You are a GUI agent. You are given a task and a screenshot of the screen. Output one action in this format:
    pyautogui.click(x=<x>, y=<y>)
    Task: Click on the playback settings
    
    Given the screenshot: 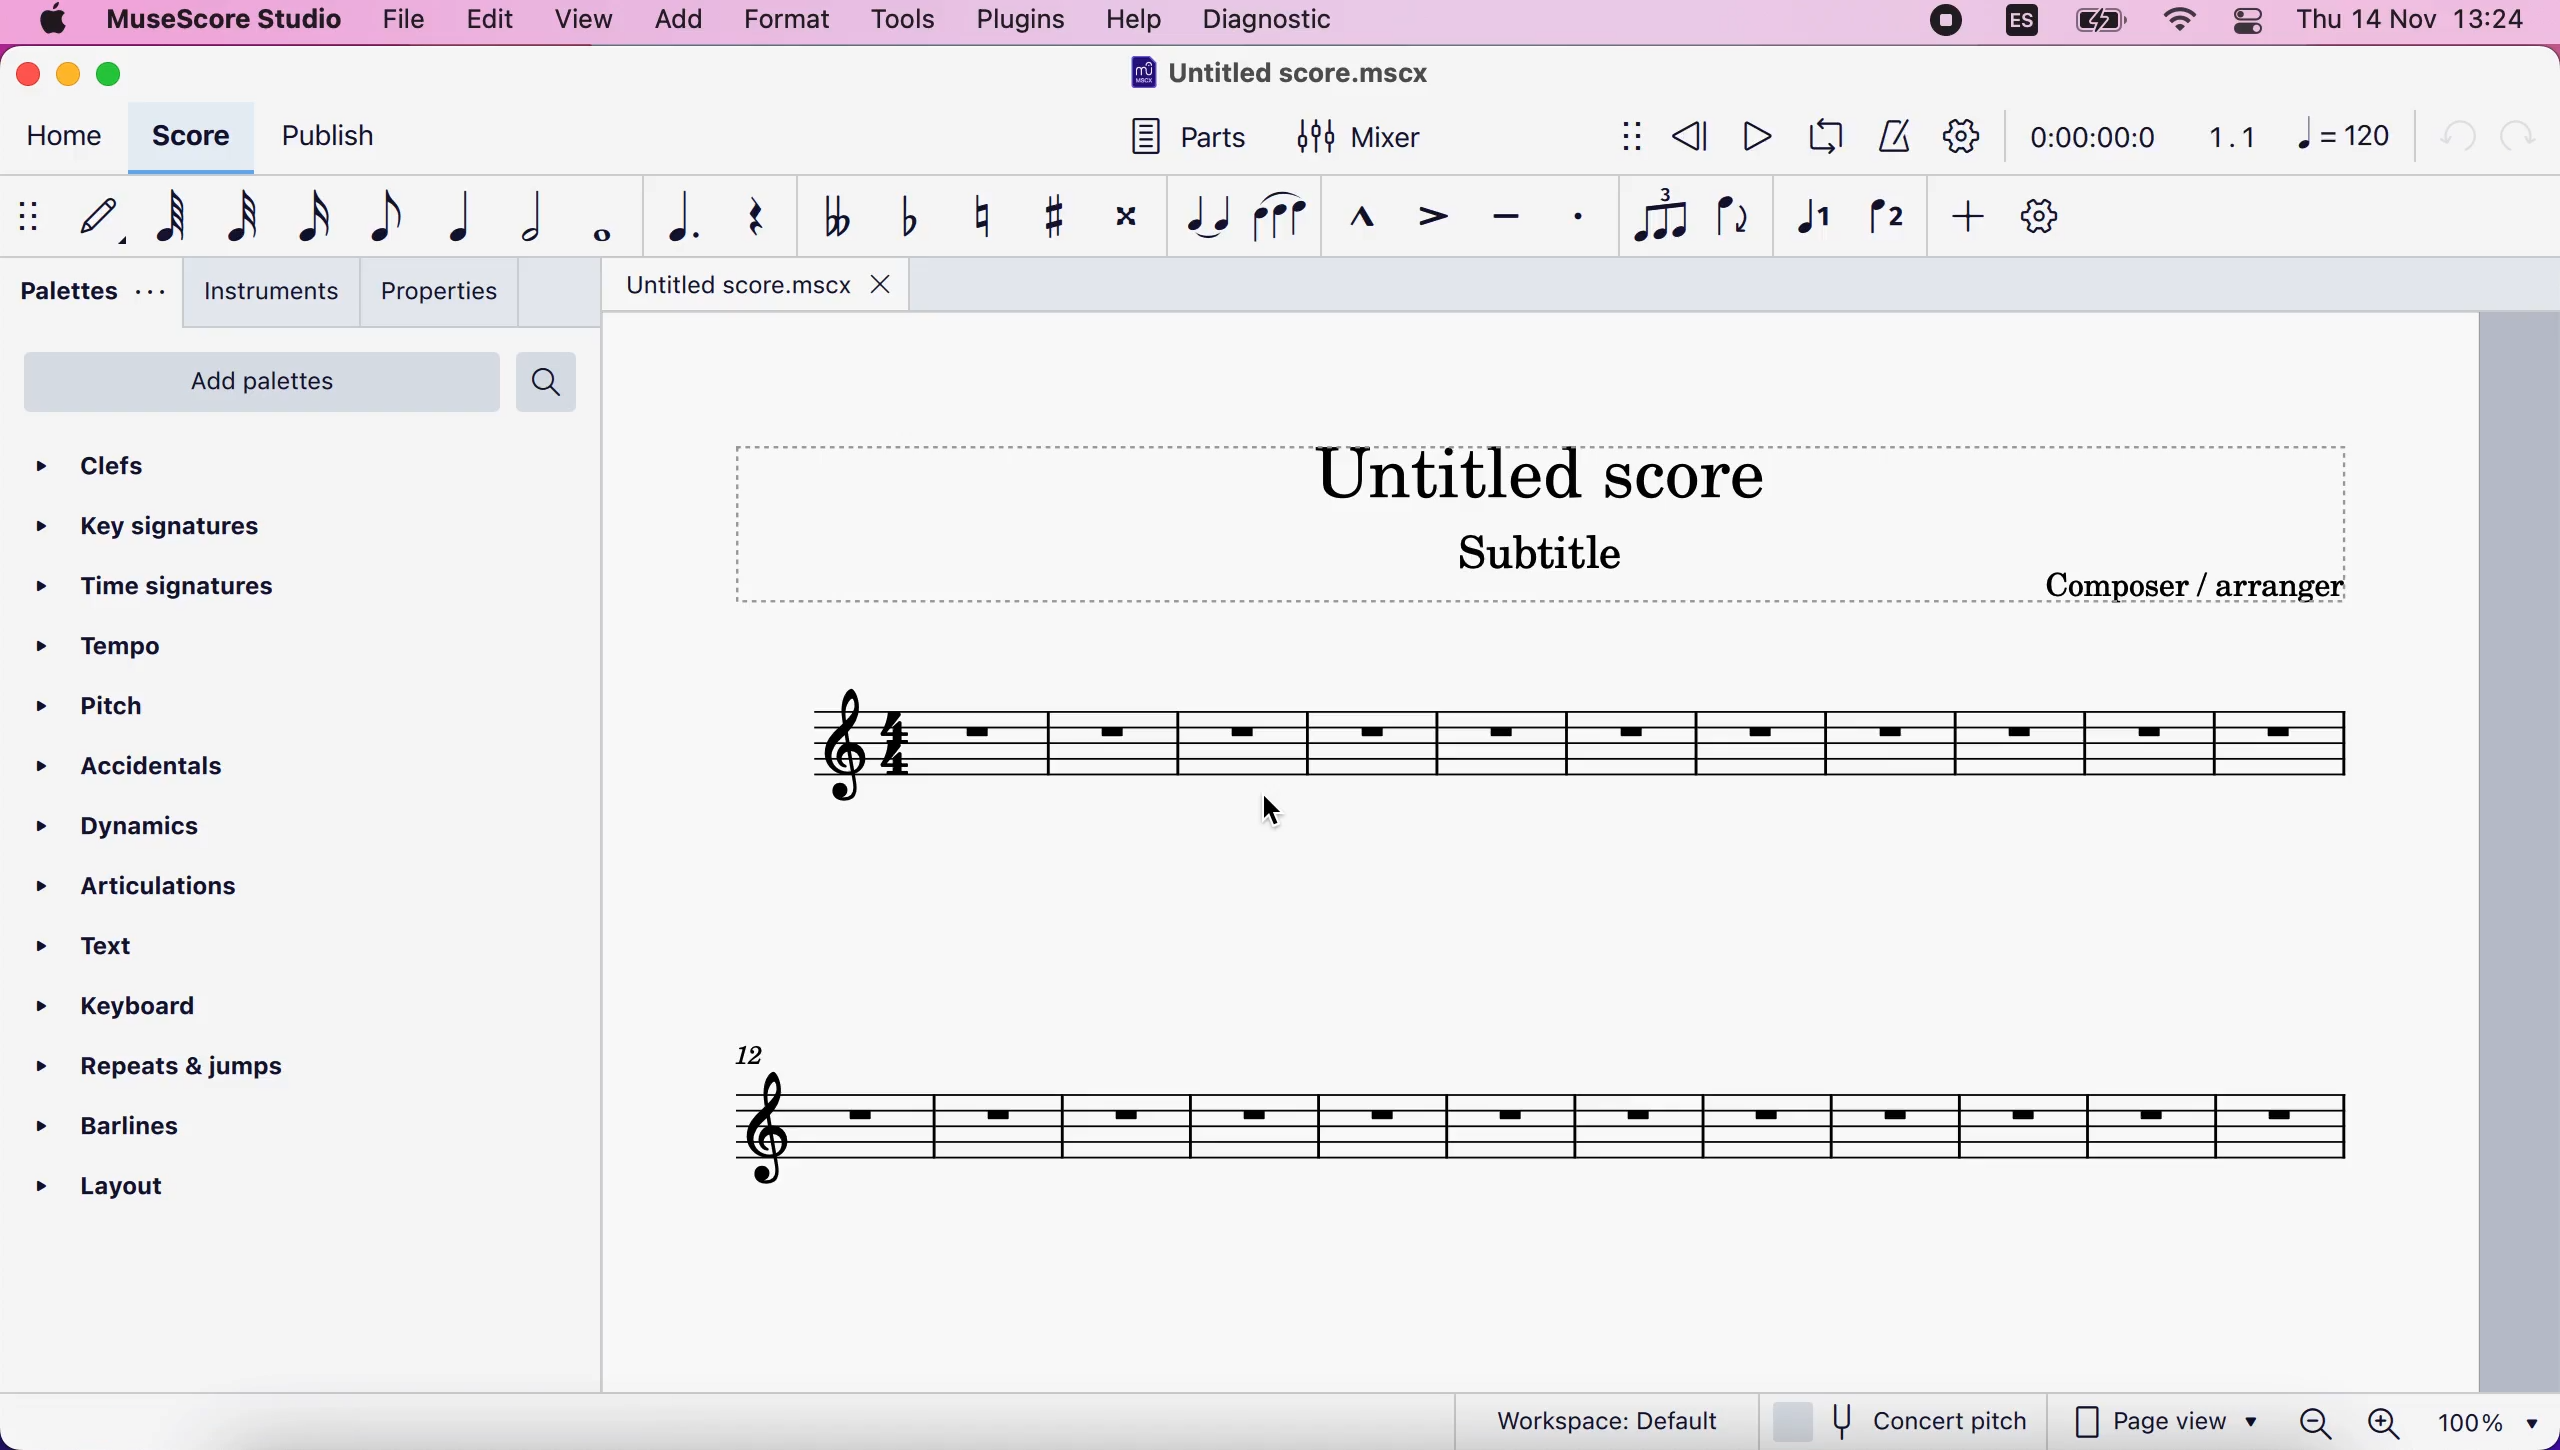 What is the action you would take?
    pyautogui.click(x=1962, y=135)
    